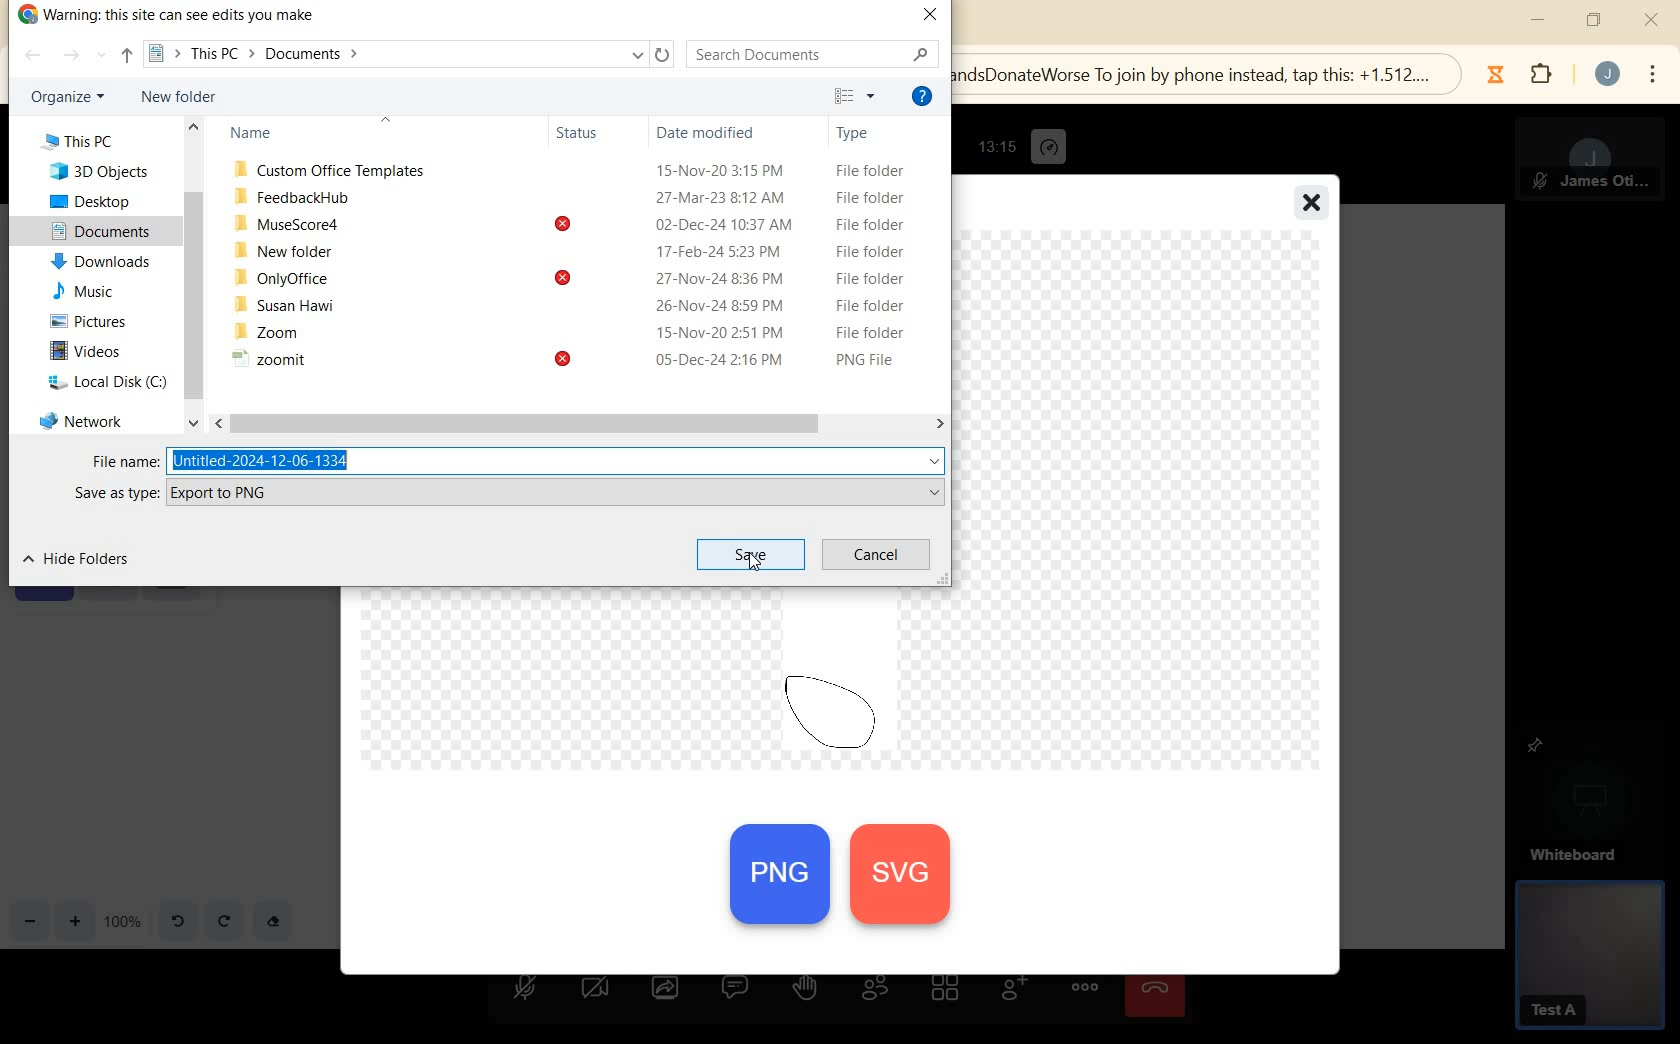 Image resolution: width=1680 pixels, height=1044 pixels. What do you see at coordinates (83, 292) in the screenshot?
I see `music` at bounding box center [83, 292].